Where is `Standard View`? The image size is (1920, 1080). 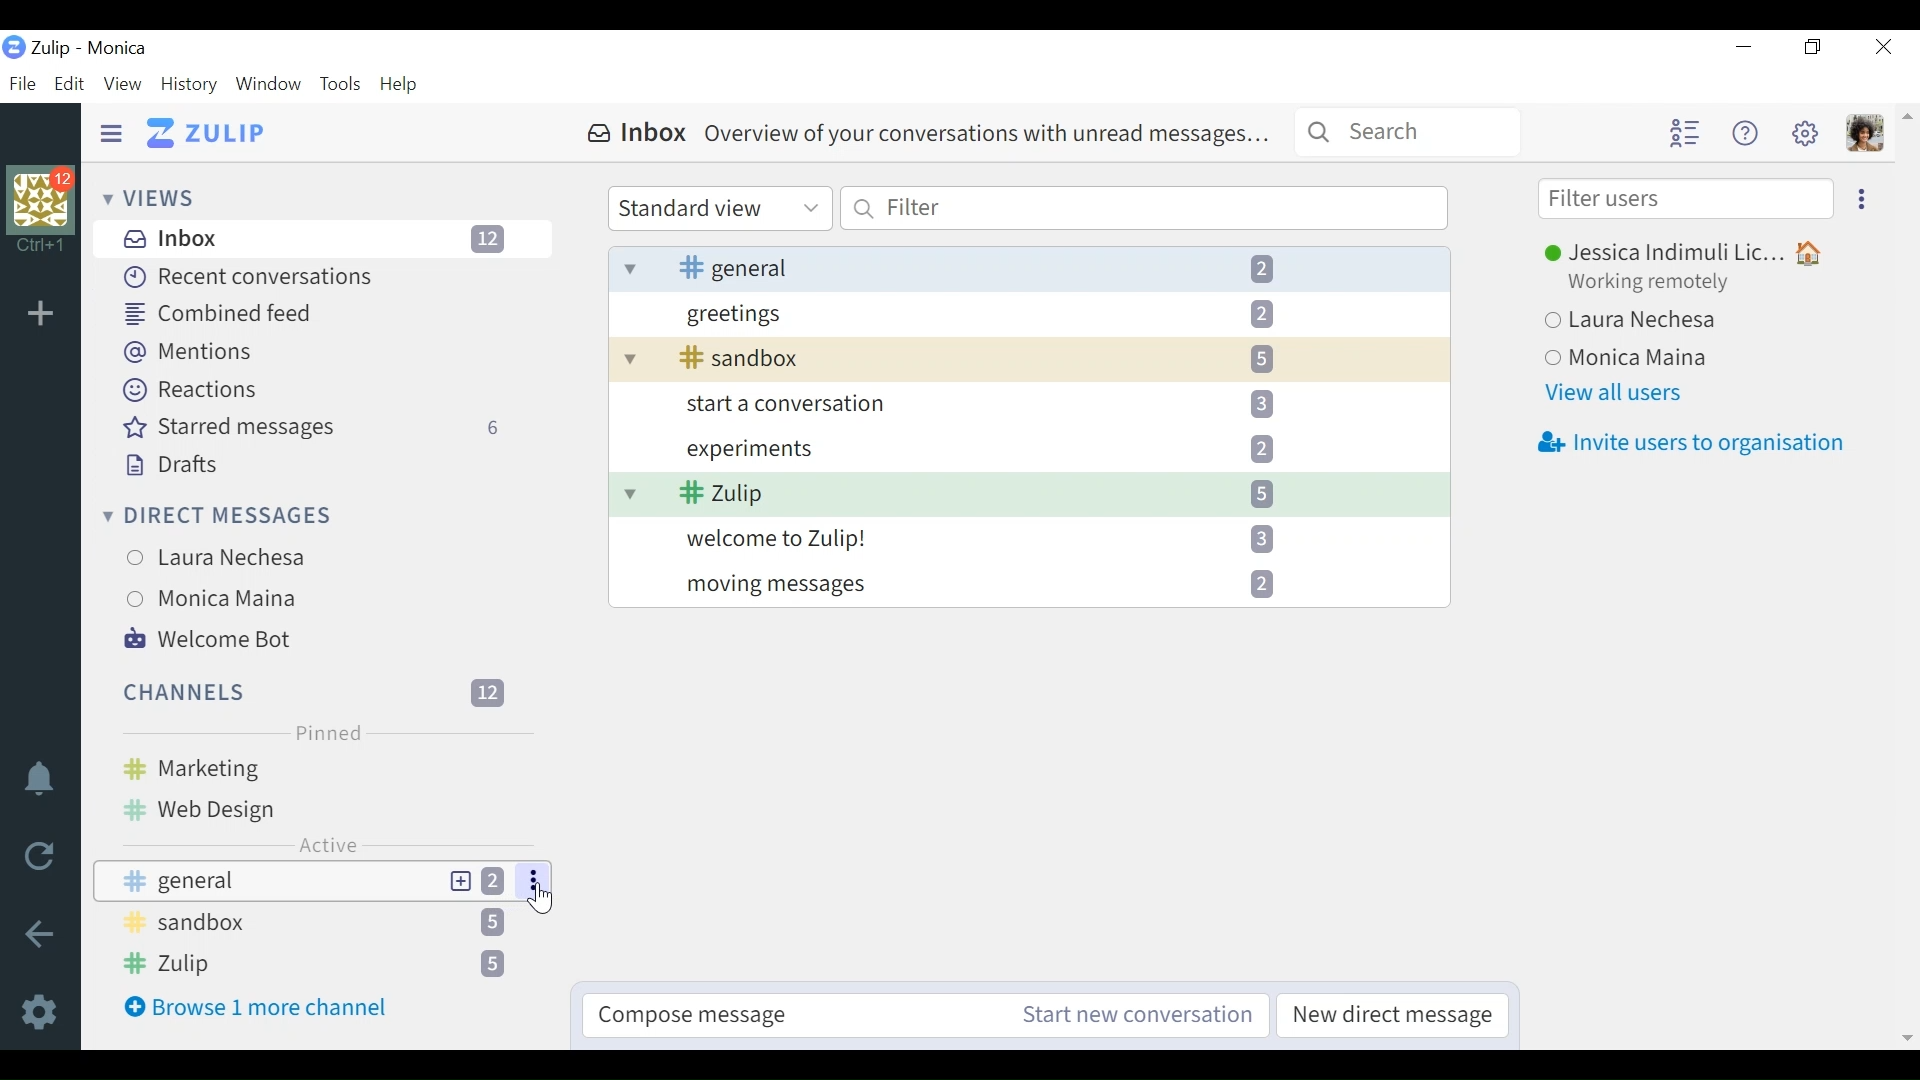 Standard View is located at coordinates (718, 209).